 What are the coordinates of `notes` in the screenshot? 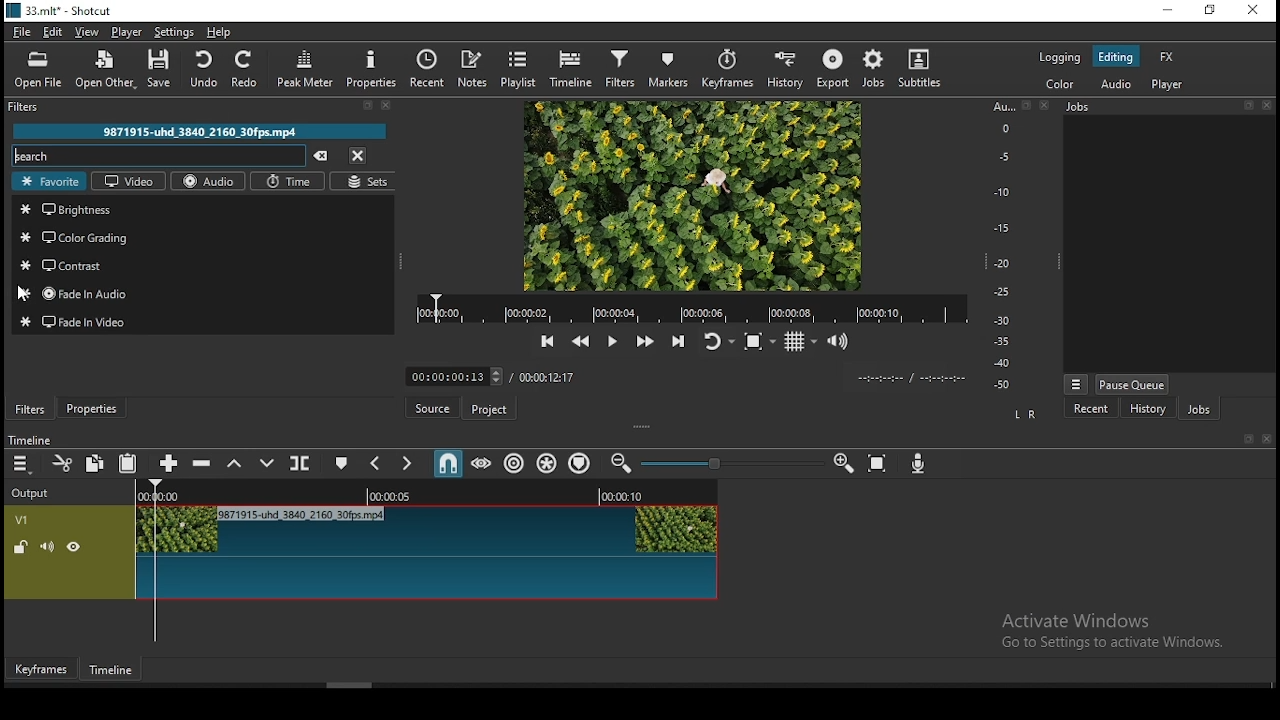 It's located at (476, 65).